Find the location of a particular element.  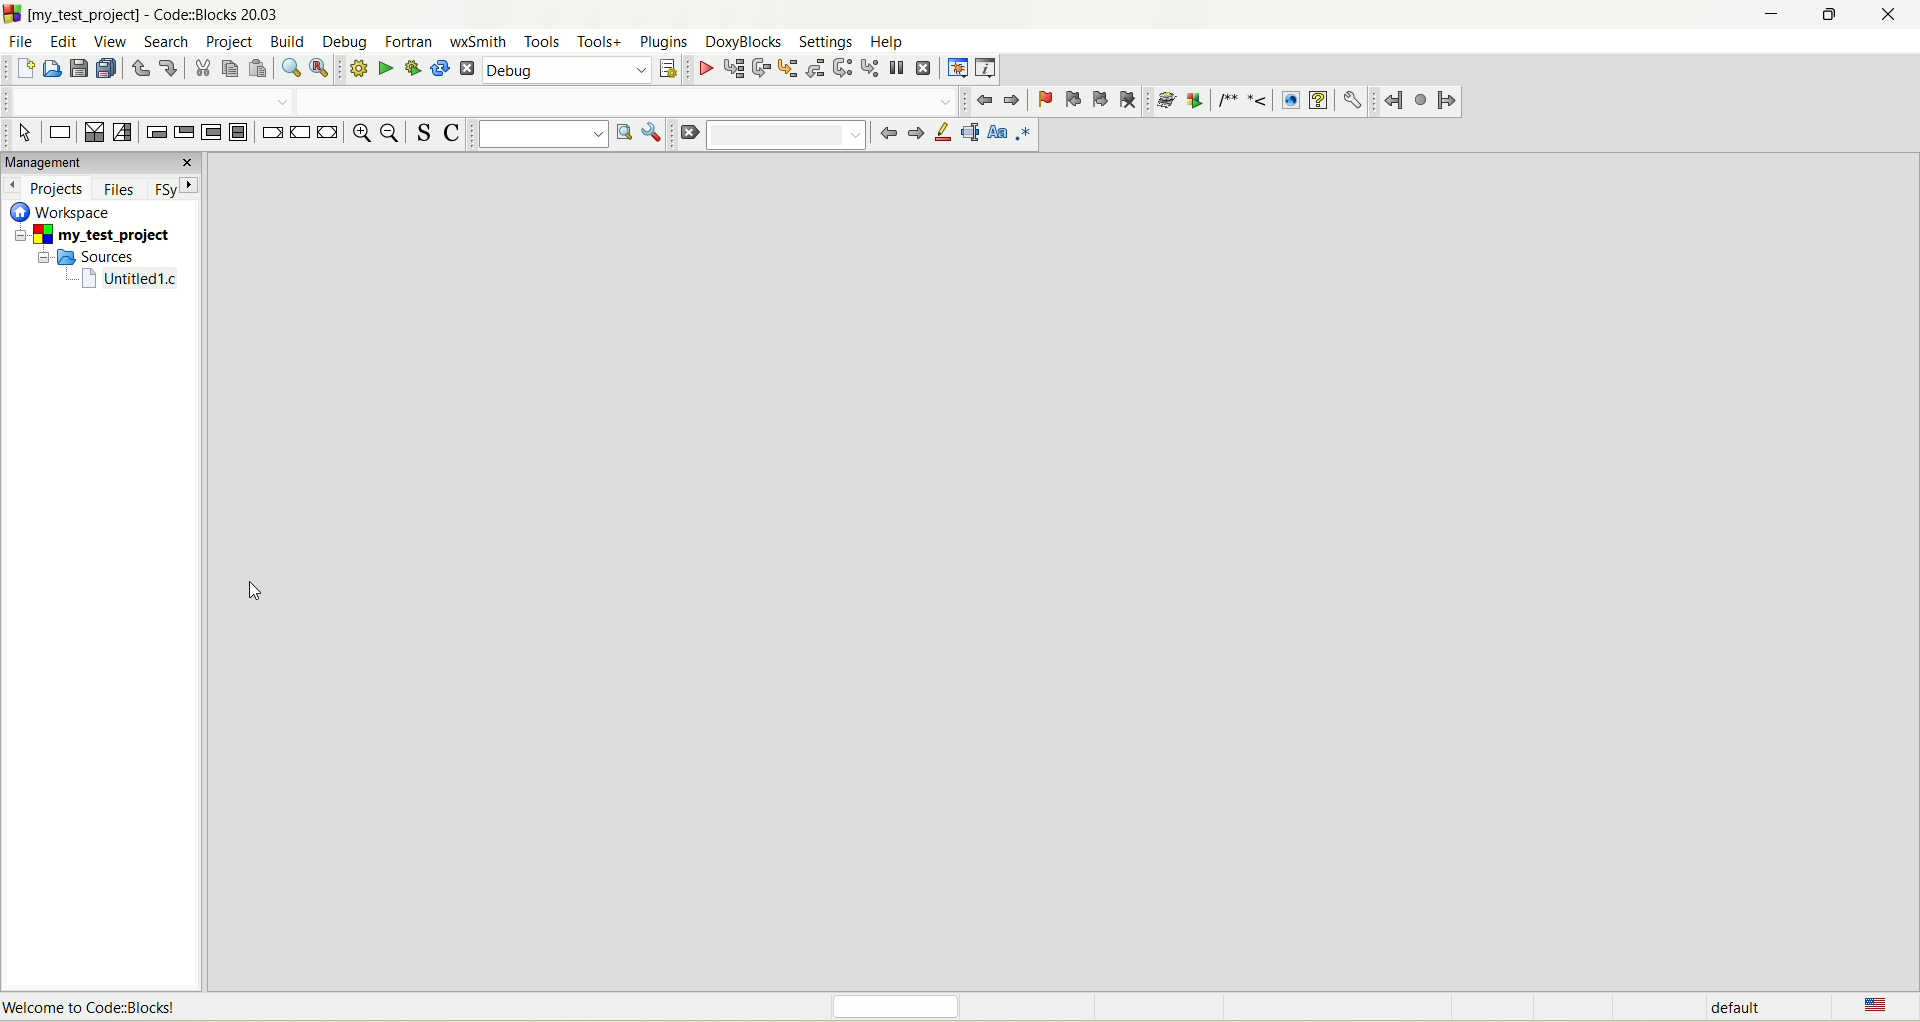

toggle bookmark is located at coordinates (1044, 100).